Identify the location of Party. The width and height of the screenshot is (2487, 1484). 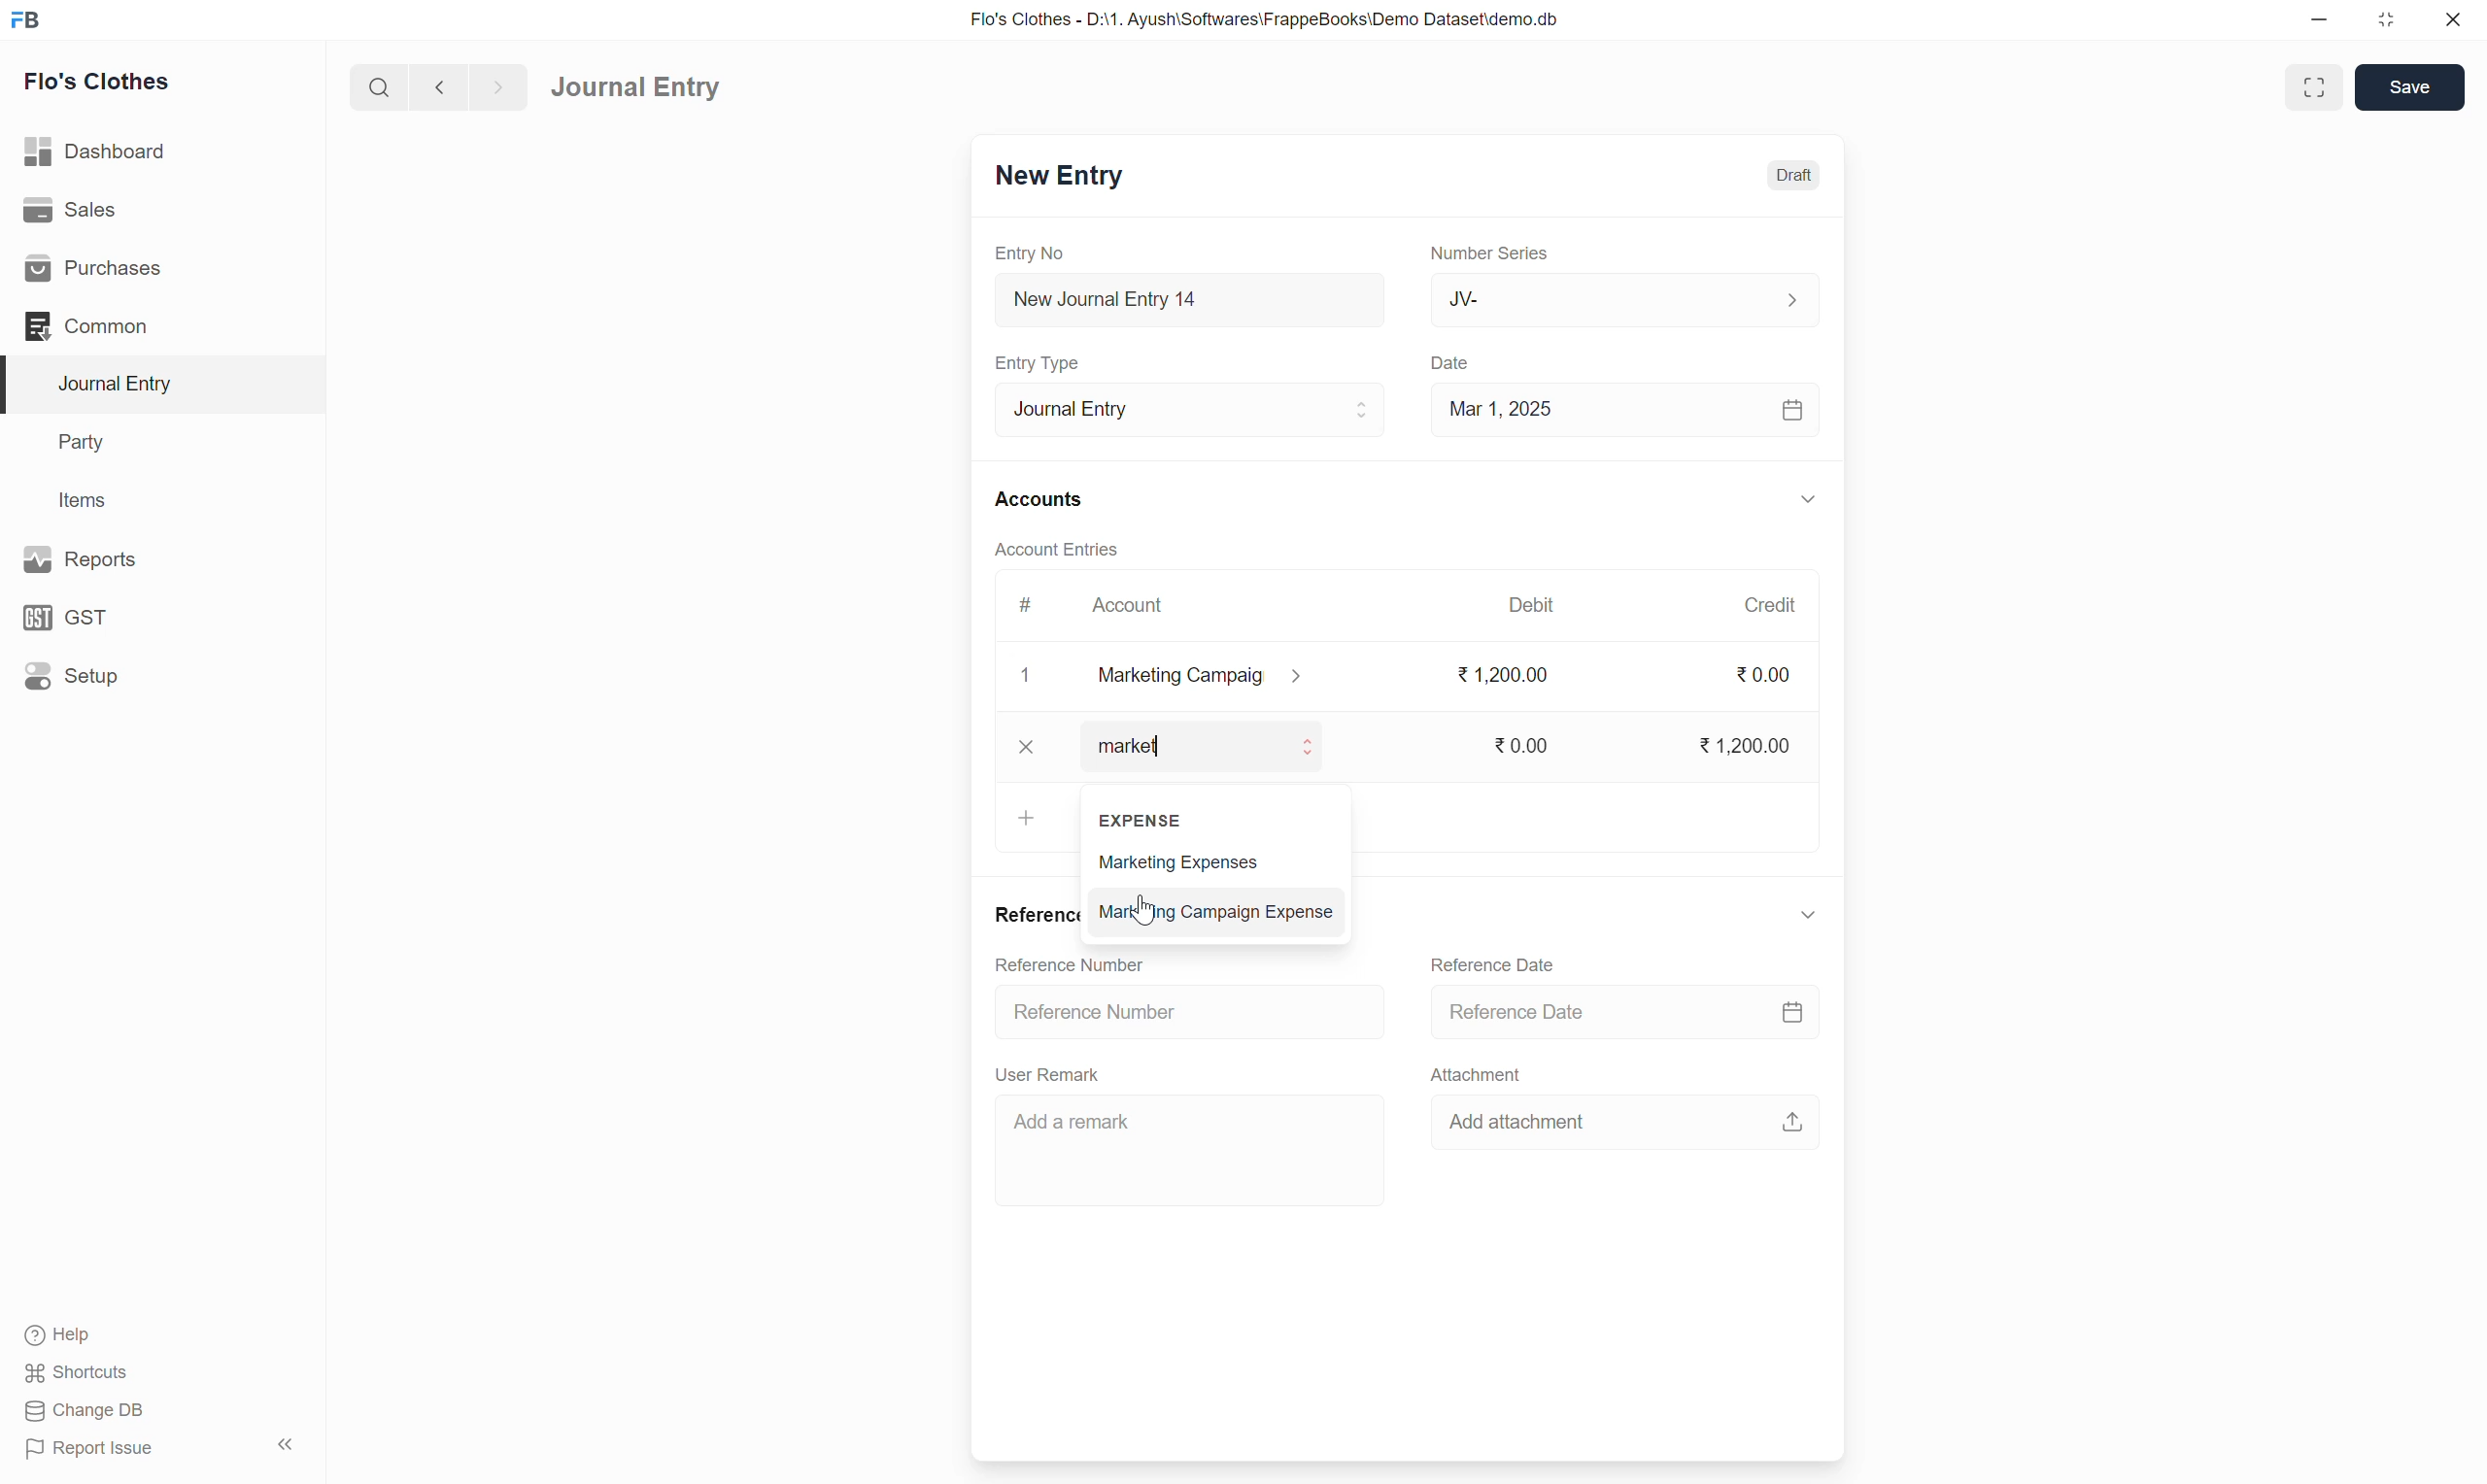
(87, 444).